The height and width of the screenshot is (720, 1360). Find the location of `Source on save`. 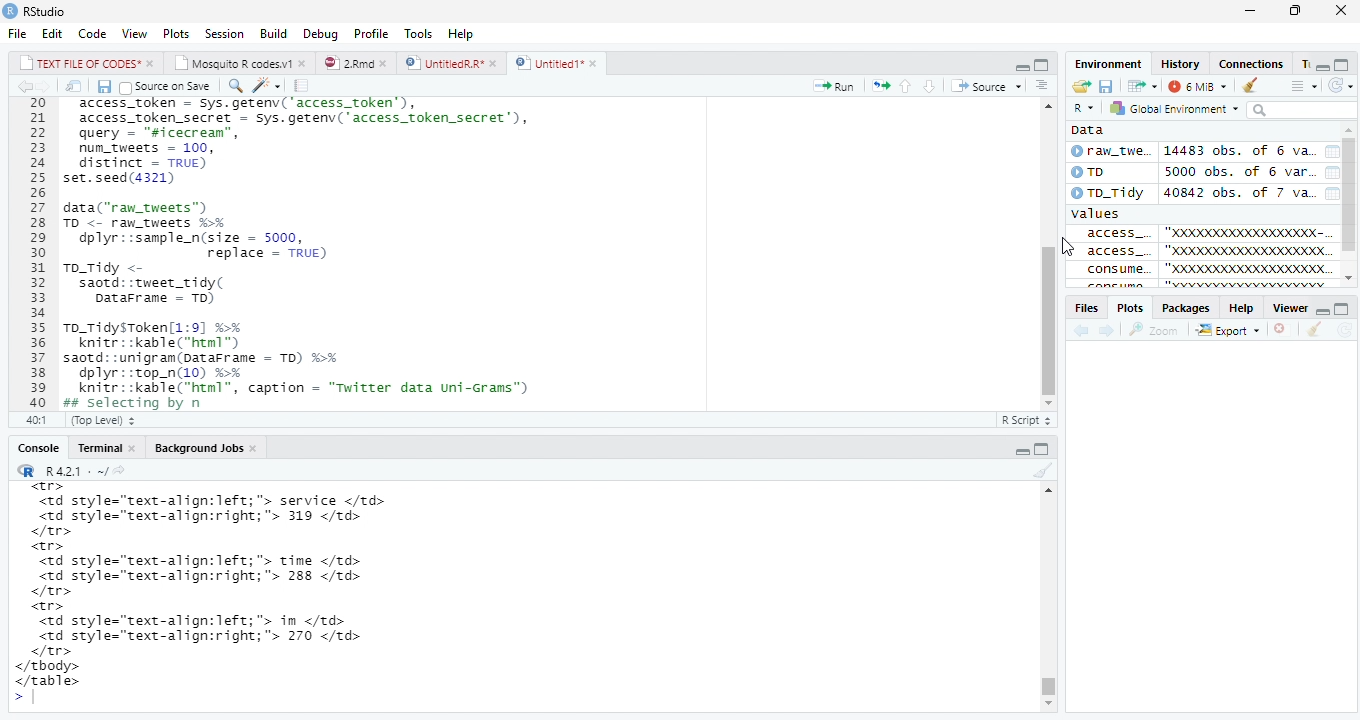

Source on save is located at coordinates (171, 86).